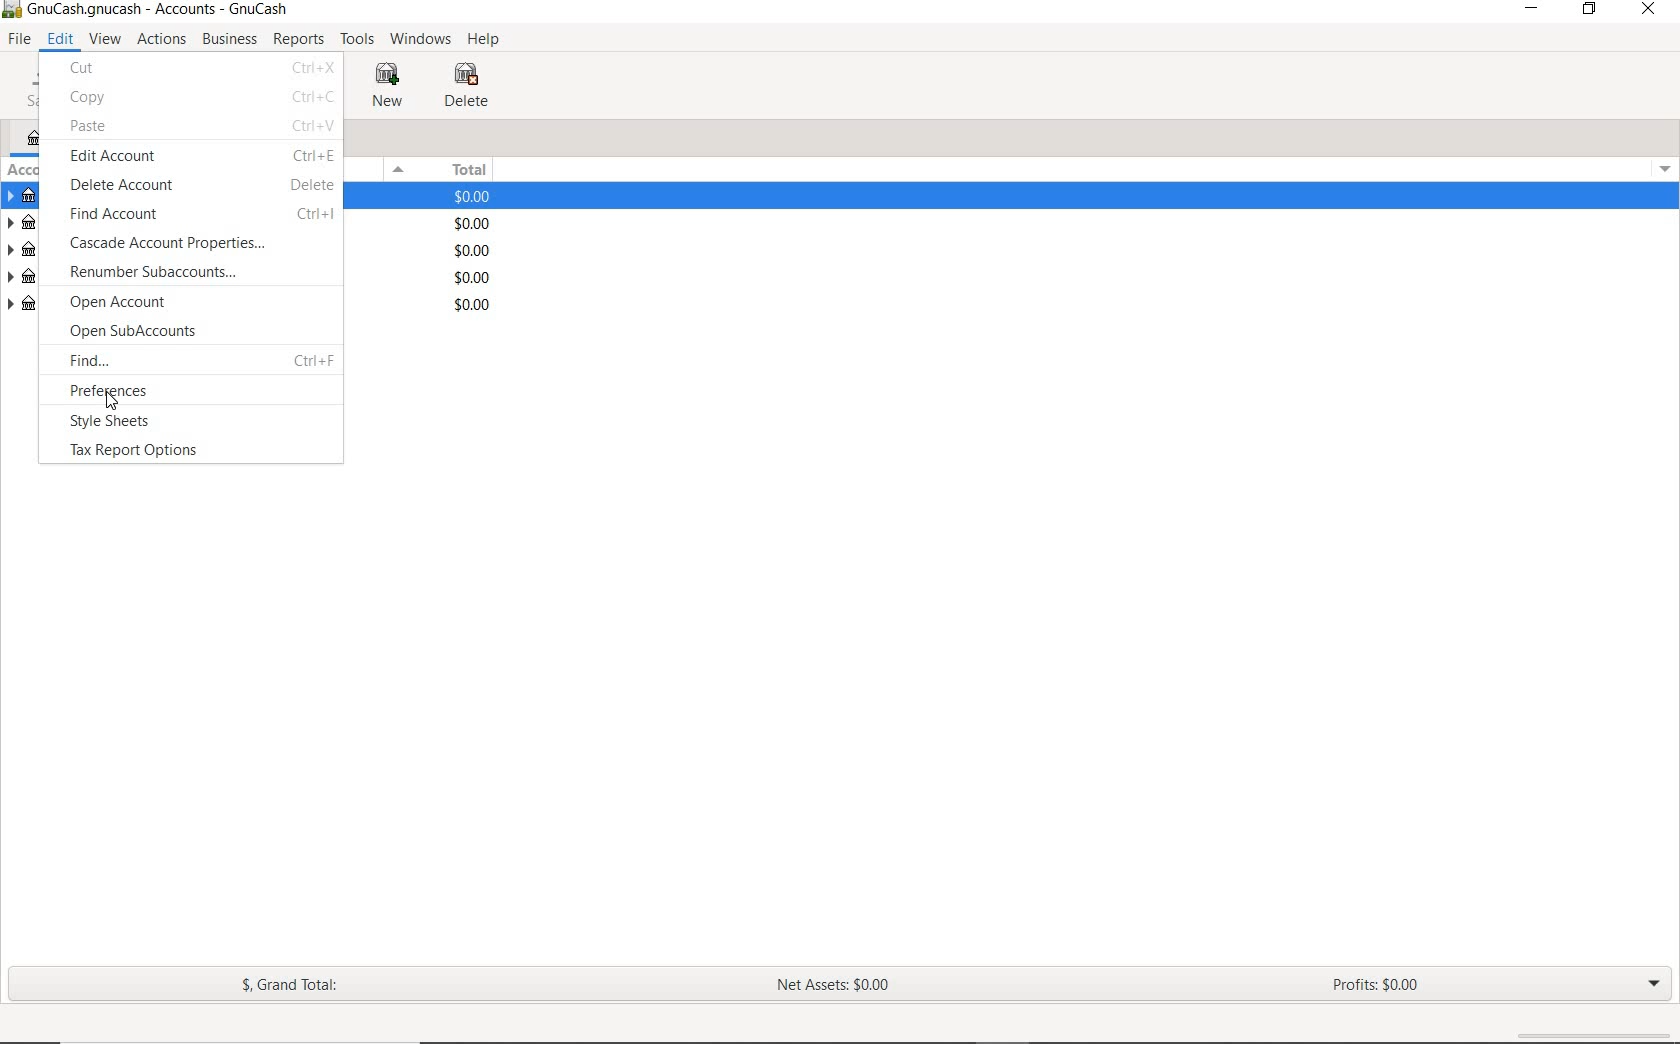 This screenshot has height=1044, width=1680. What do you see at coordinates (153, 272) in the screenshot?
I see `RENUMBER SUBACCOUNTS` at bounding box center [153, 272].